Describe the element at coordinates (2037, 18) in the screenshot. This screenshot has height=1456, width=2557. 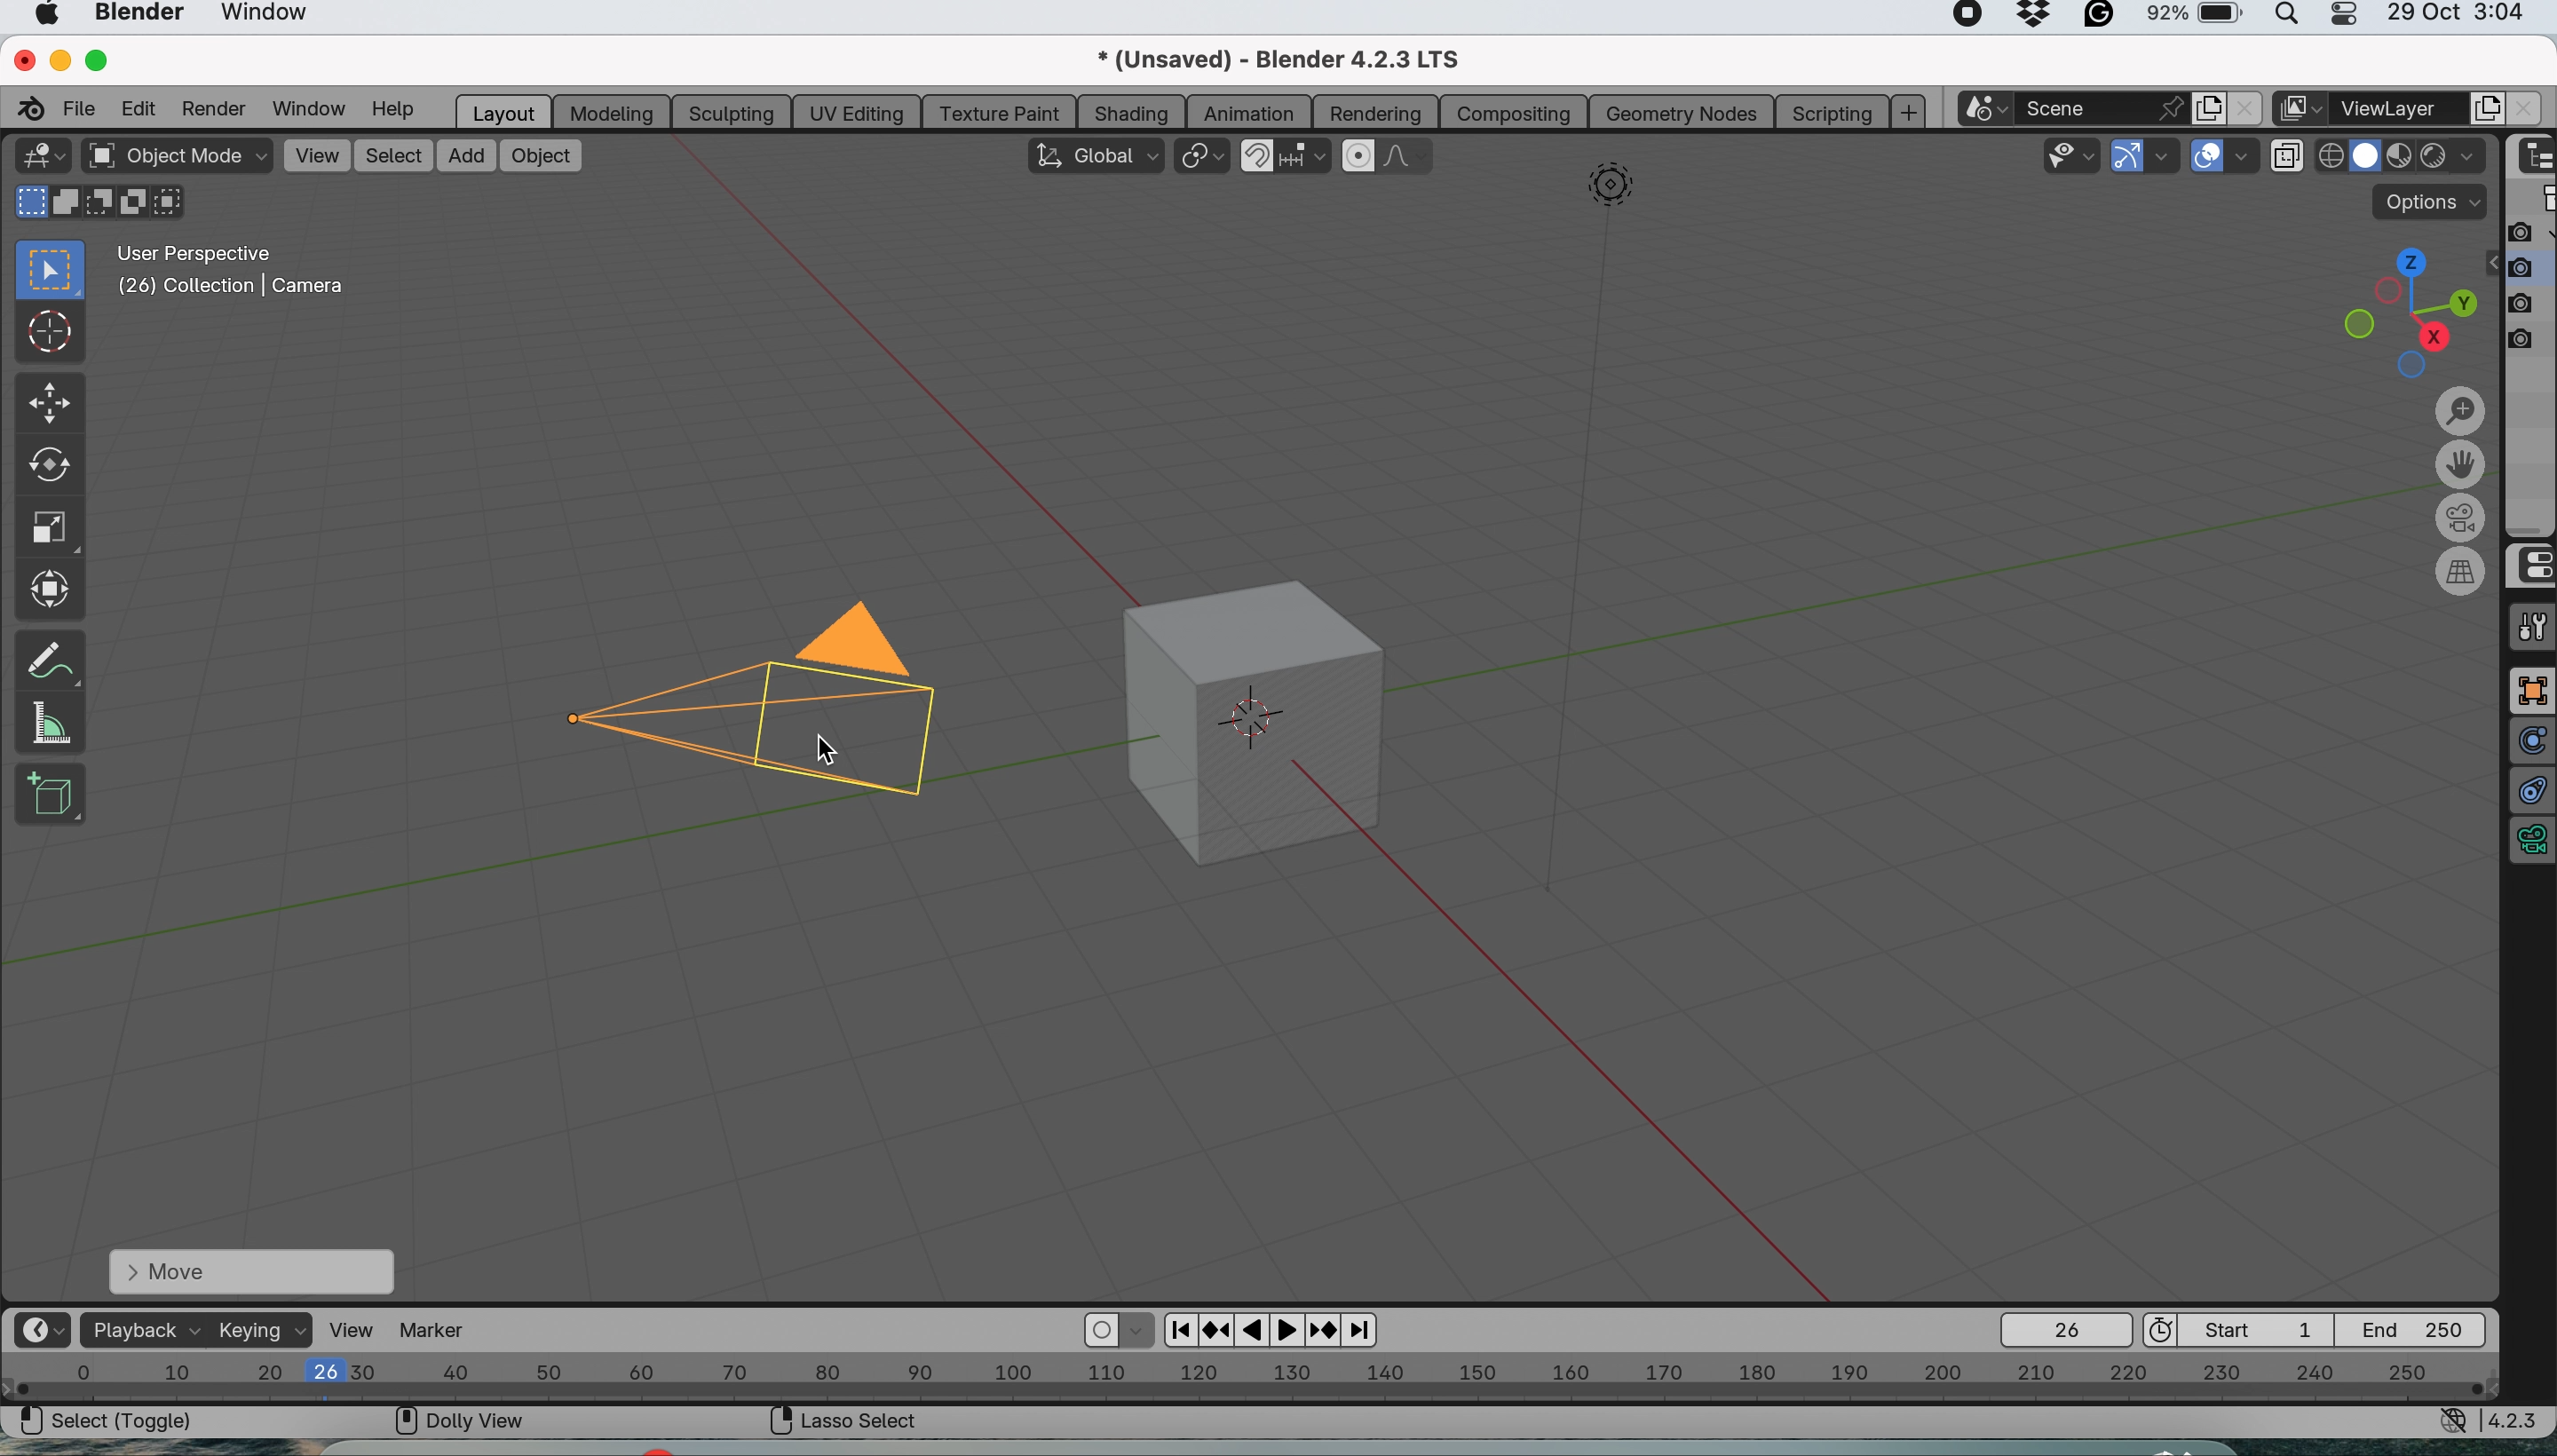
I see `drop box` at that location.